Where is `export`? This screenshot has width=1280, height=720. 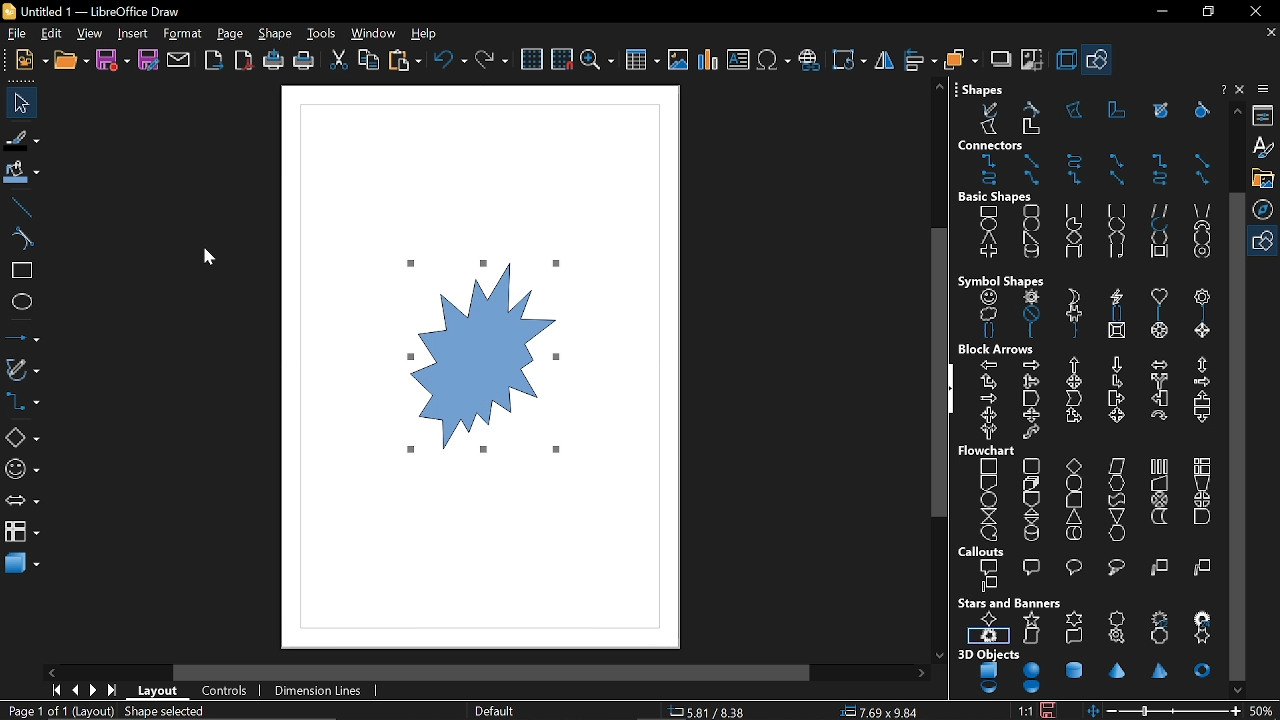
export is located at coordinates (215, 60).